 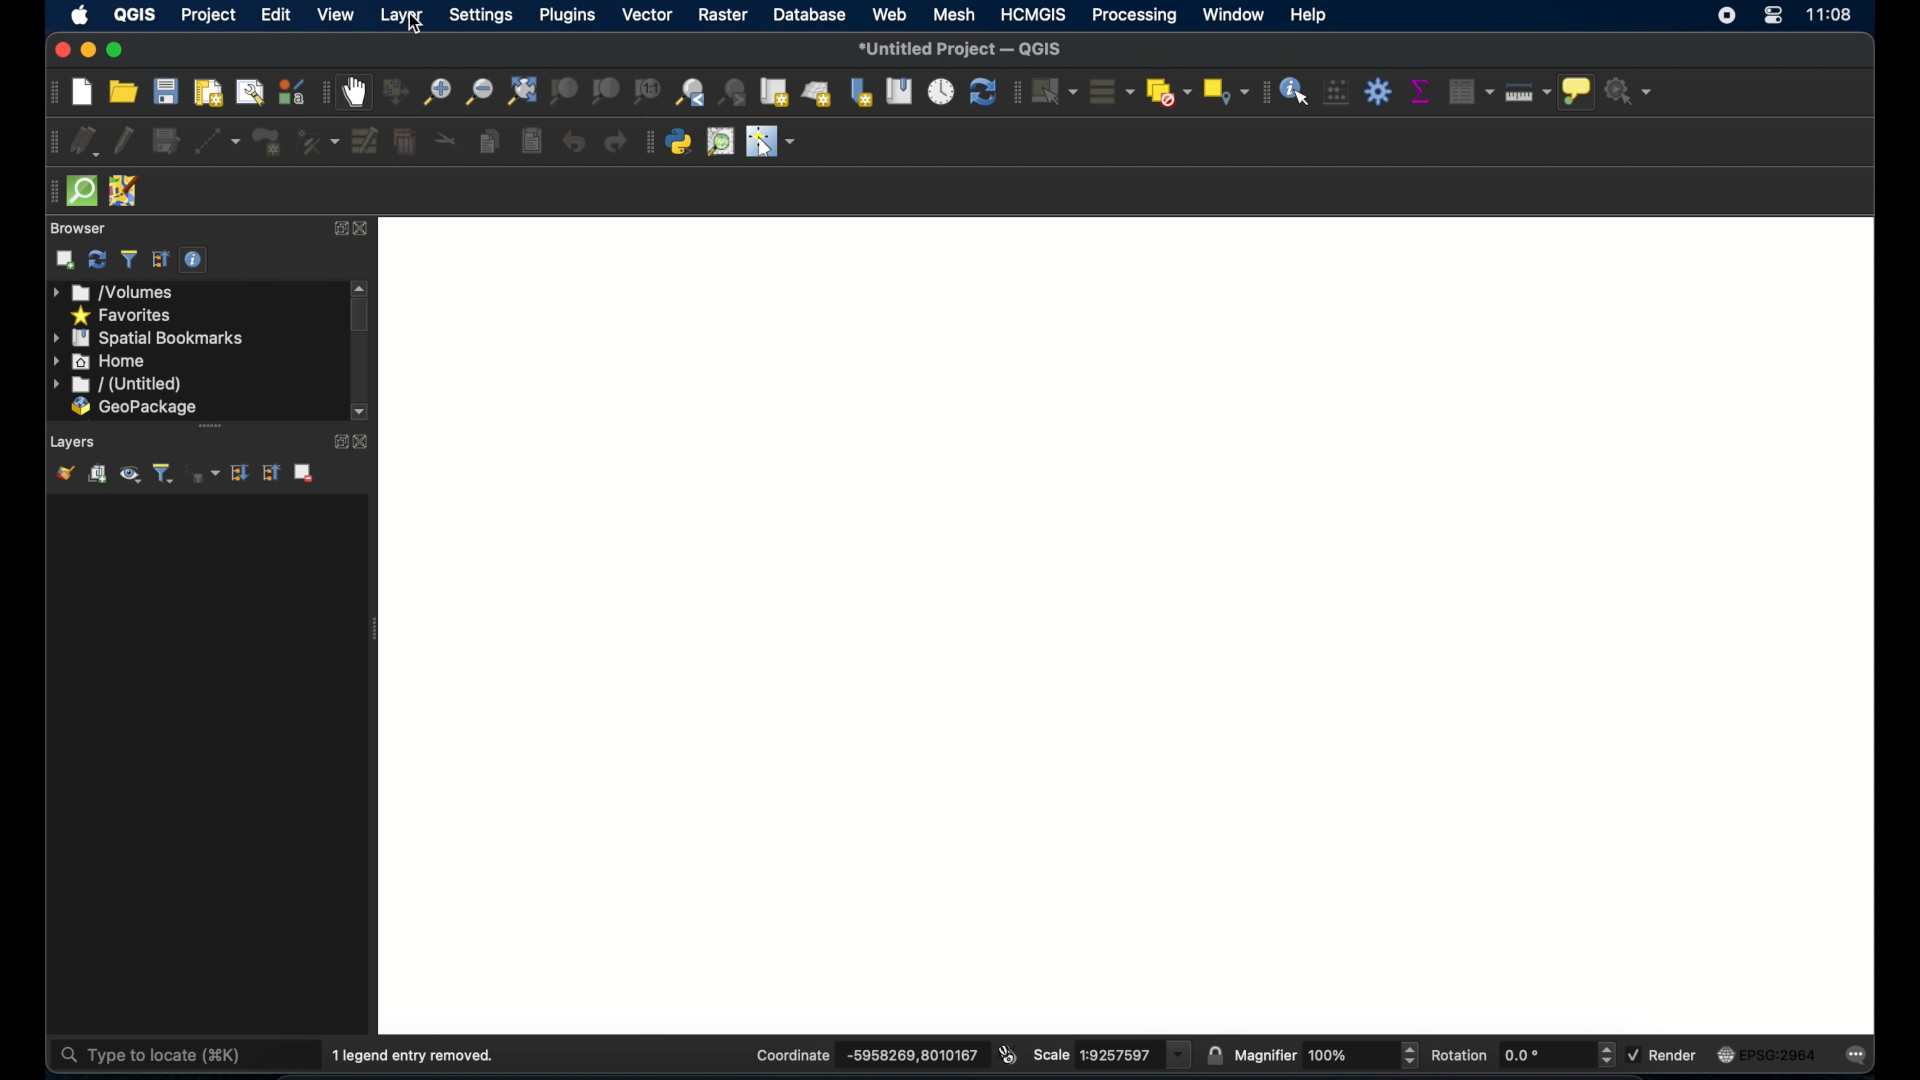 I want to click on save layer edits, so click(x=165, y=138).